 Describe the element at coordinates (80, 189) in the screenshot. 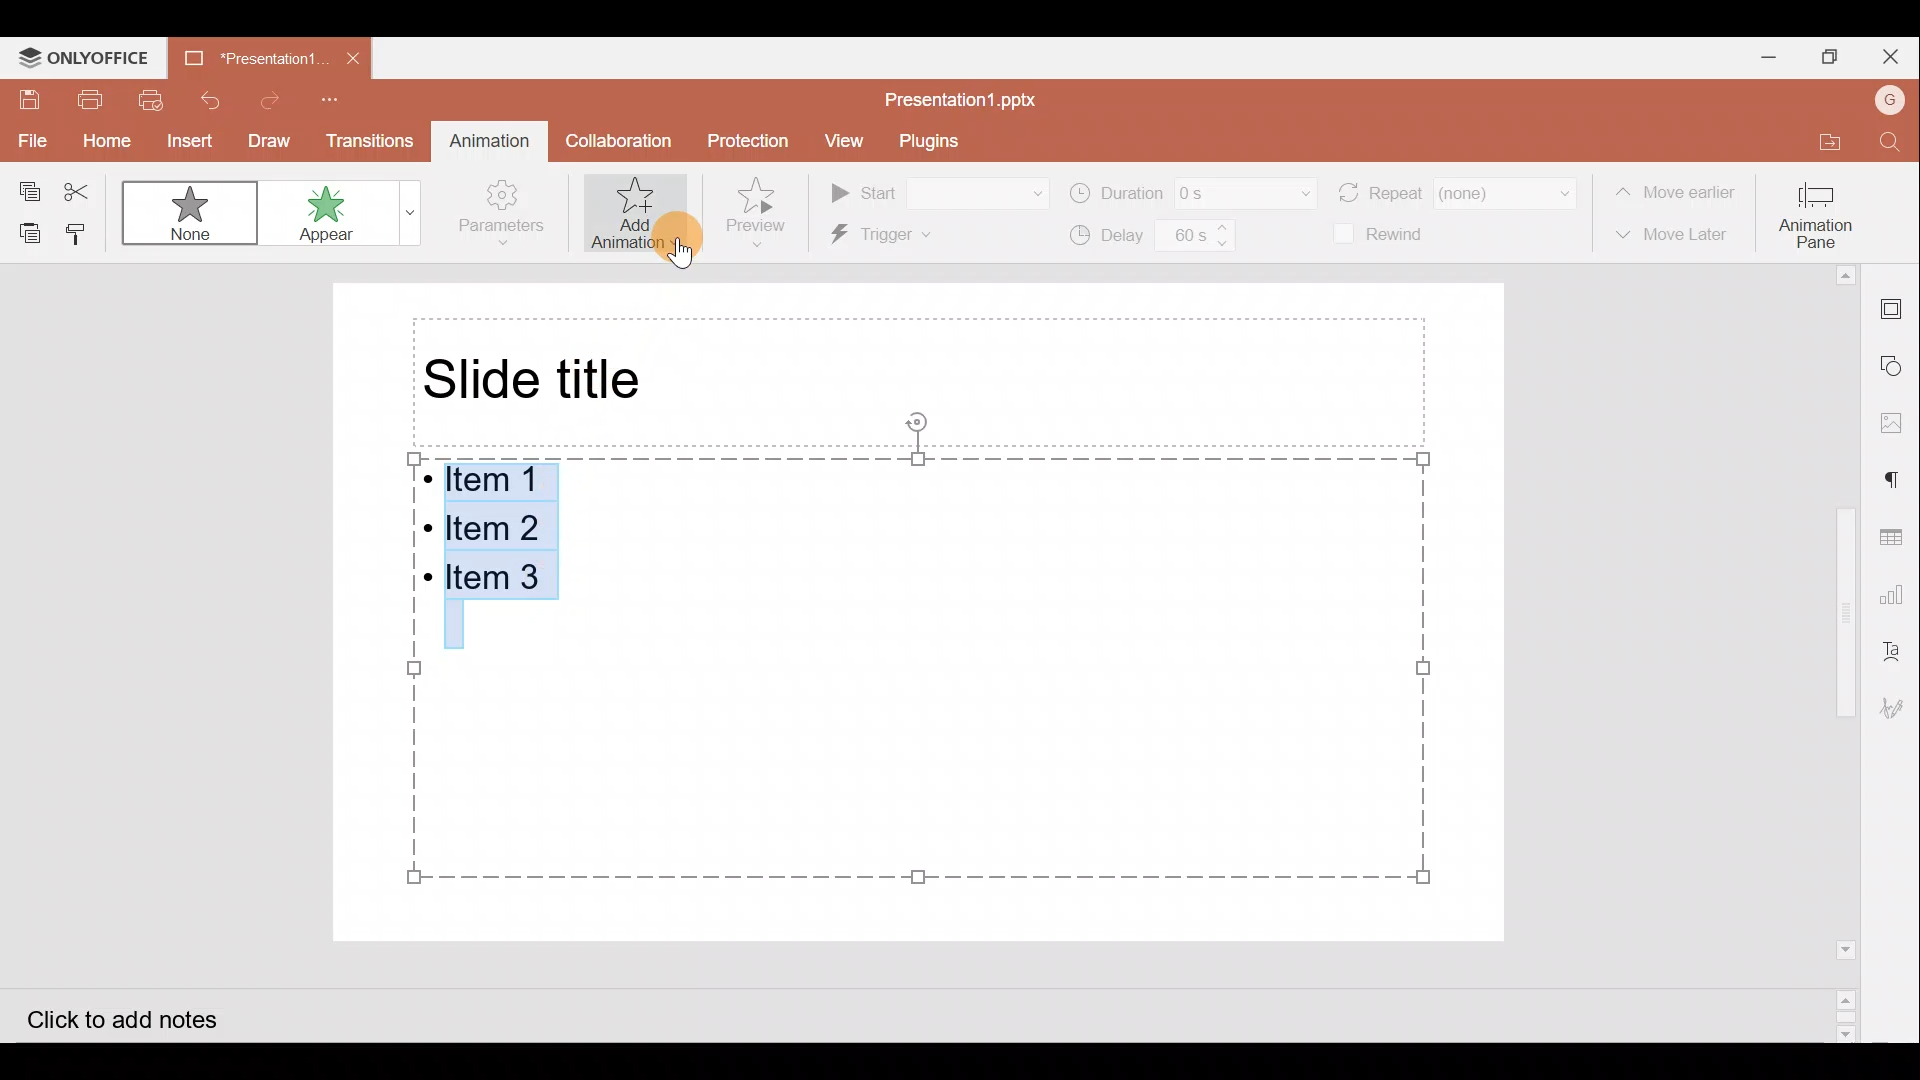

I see `Cut` at that location.